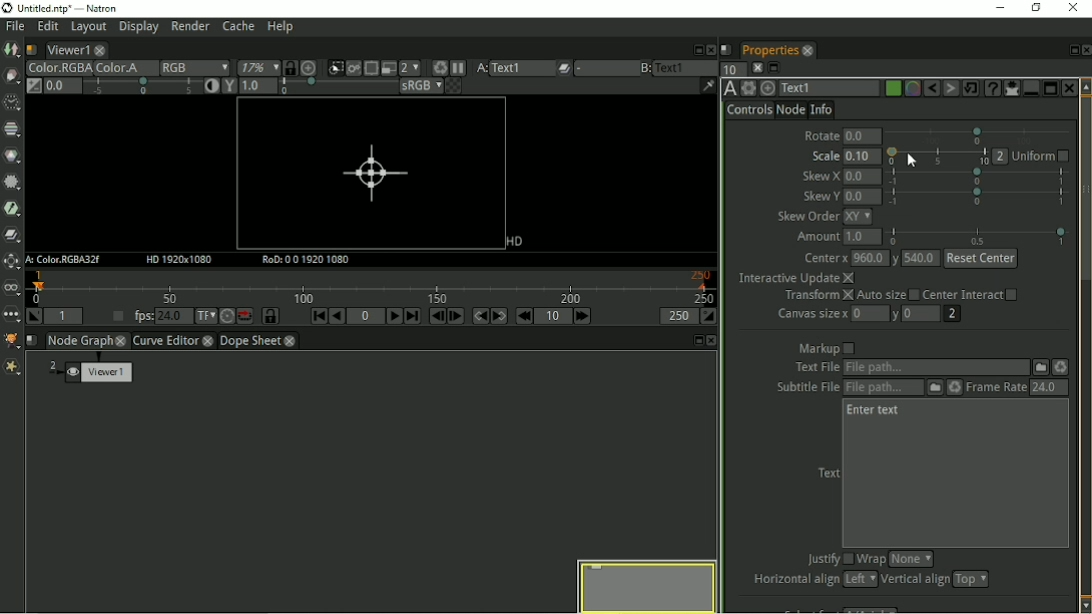  What do you see at coordinates (58, 86) in the screenshot?
I see `Gain` at bounding box center [58, 86].